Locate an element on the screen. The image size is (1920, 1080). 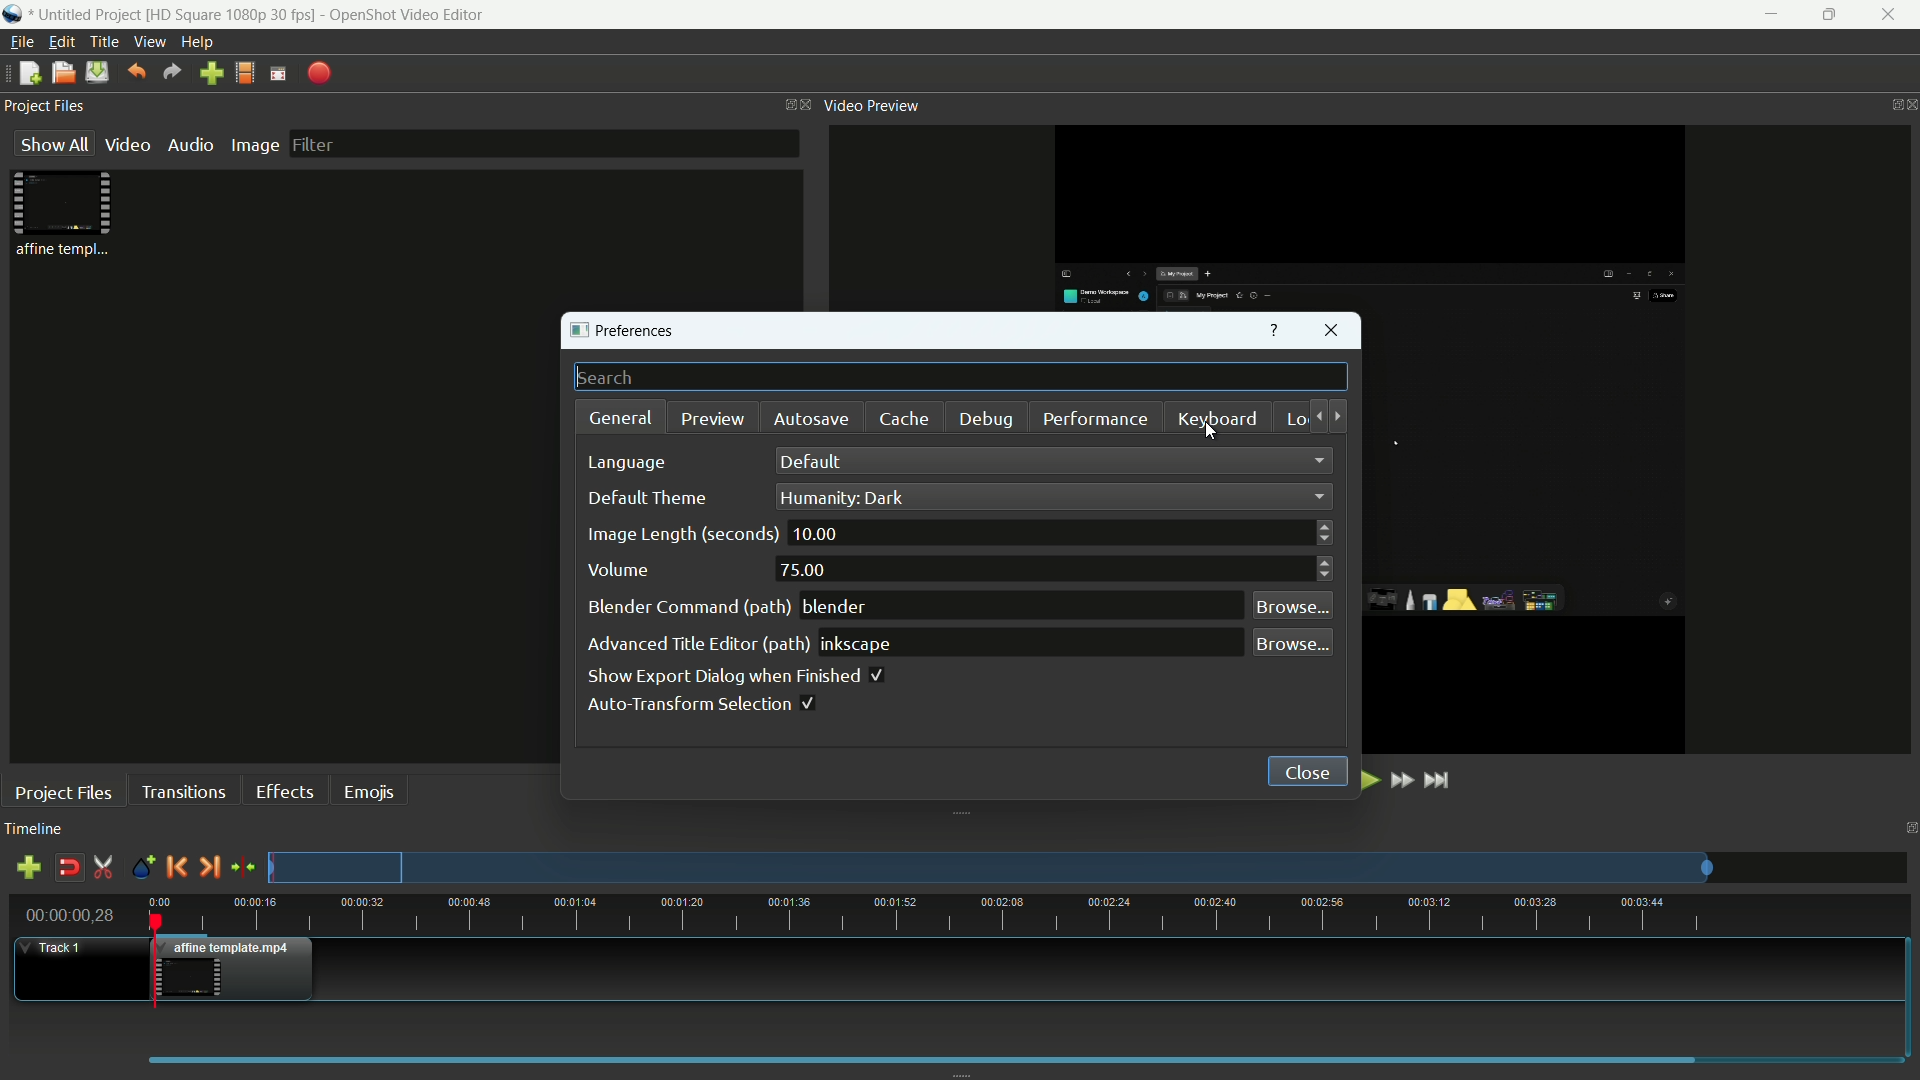
current time is located at coordinates (72, 914).